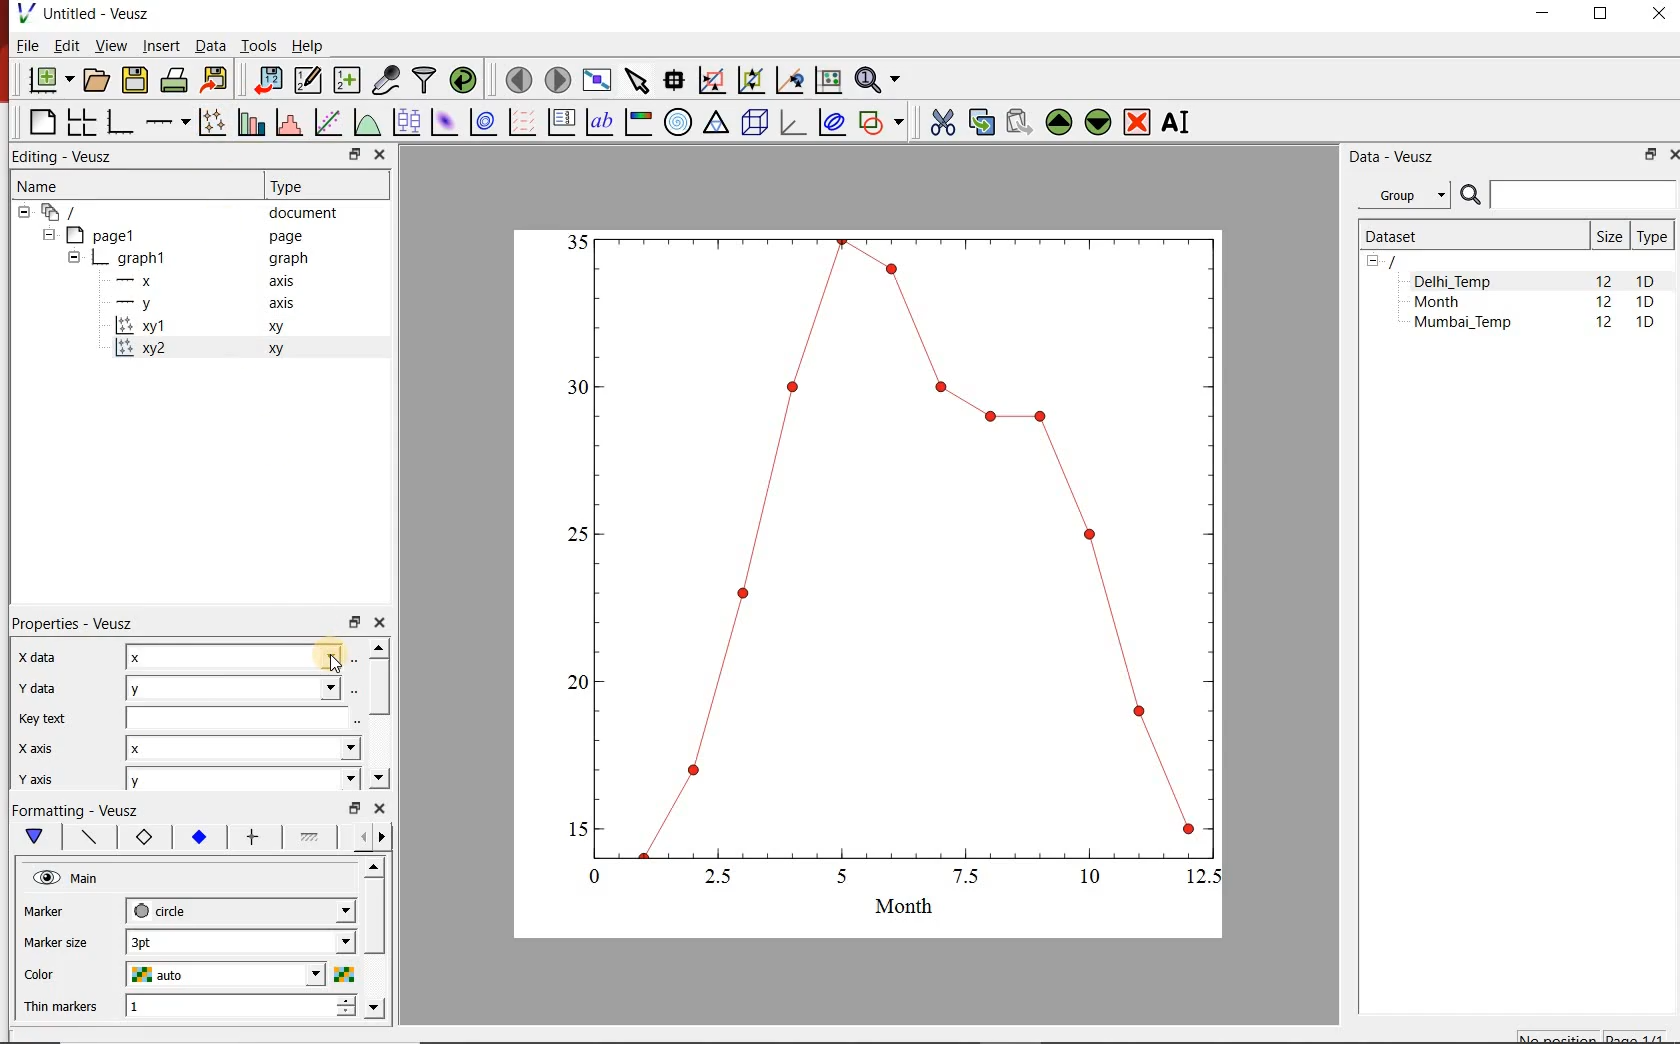  Describe the element at coordinates (1645, 303) in the screenshot. I see `1D` at that location.